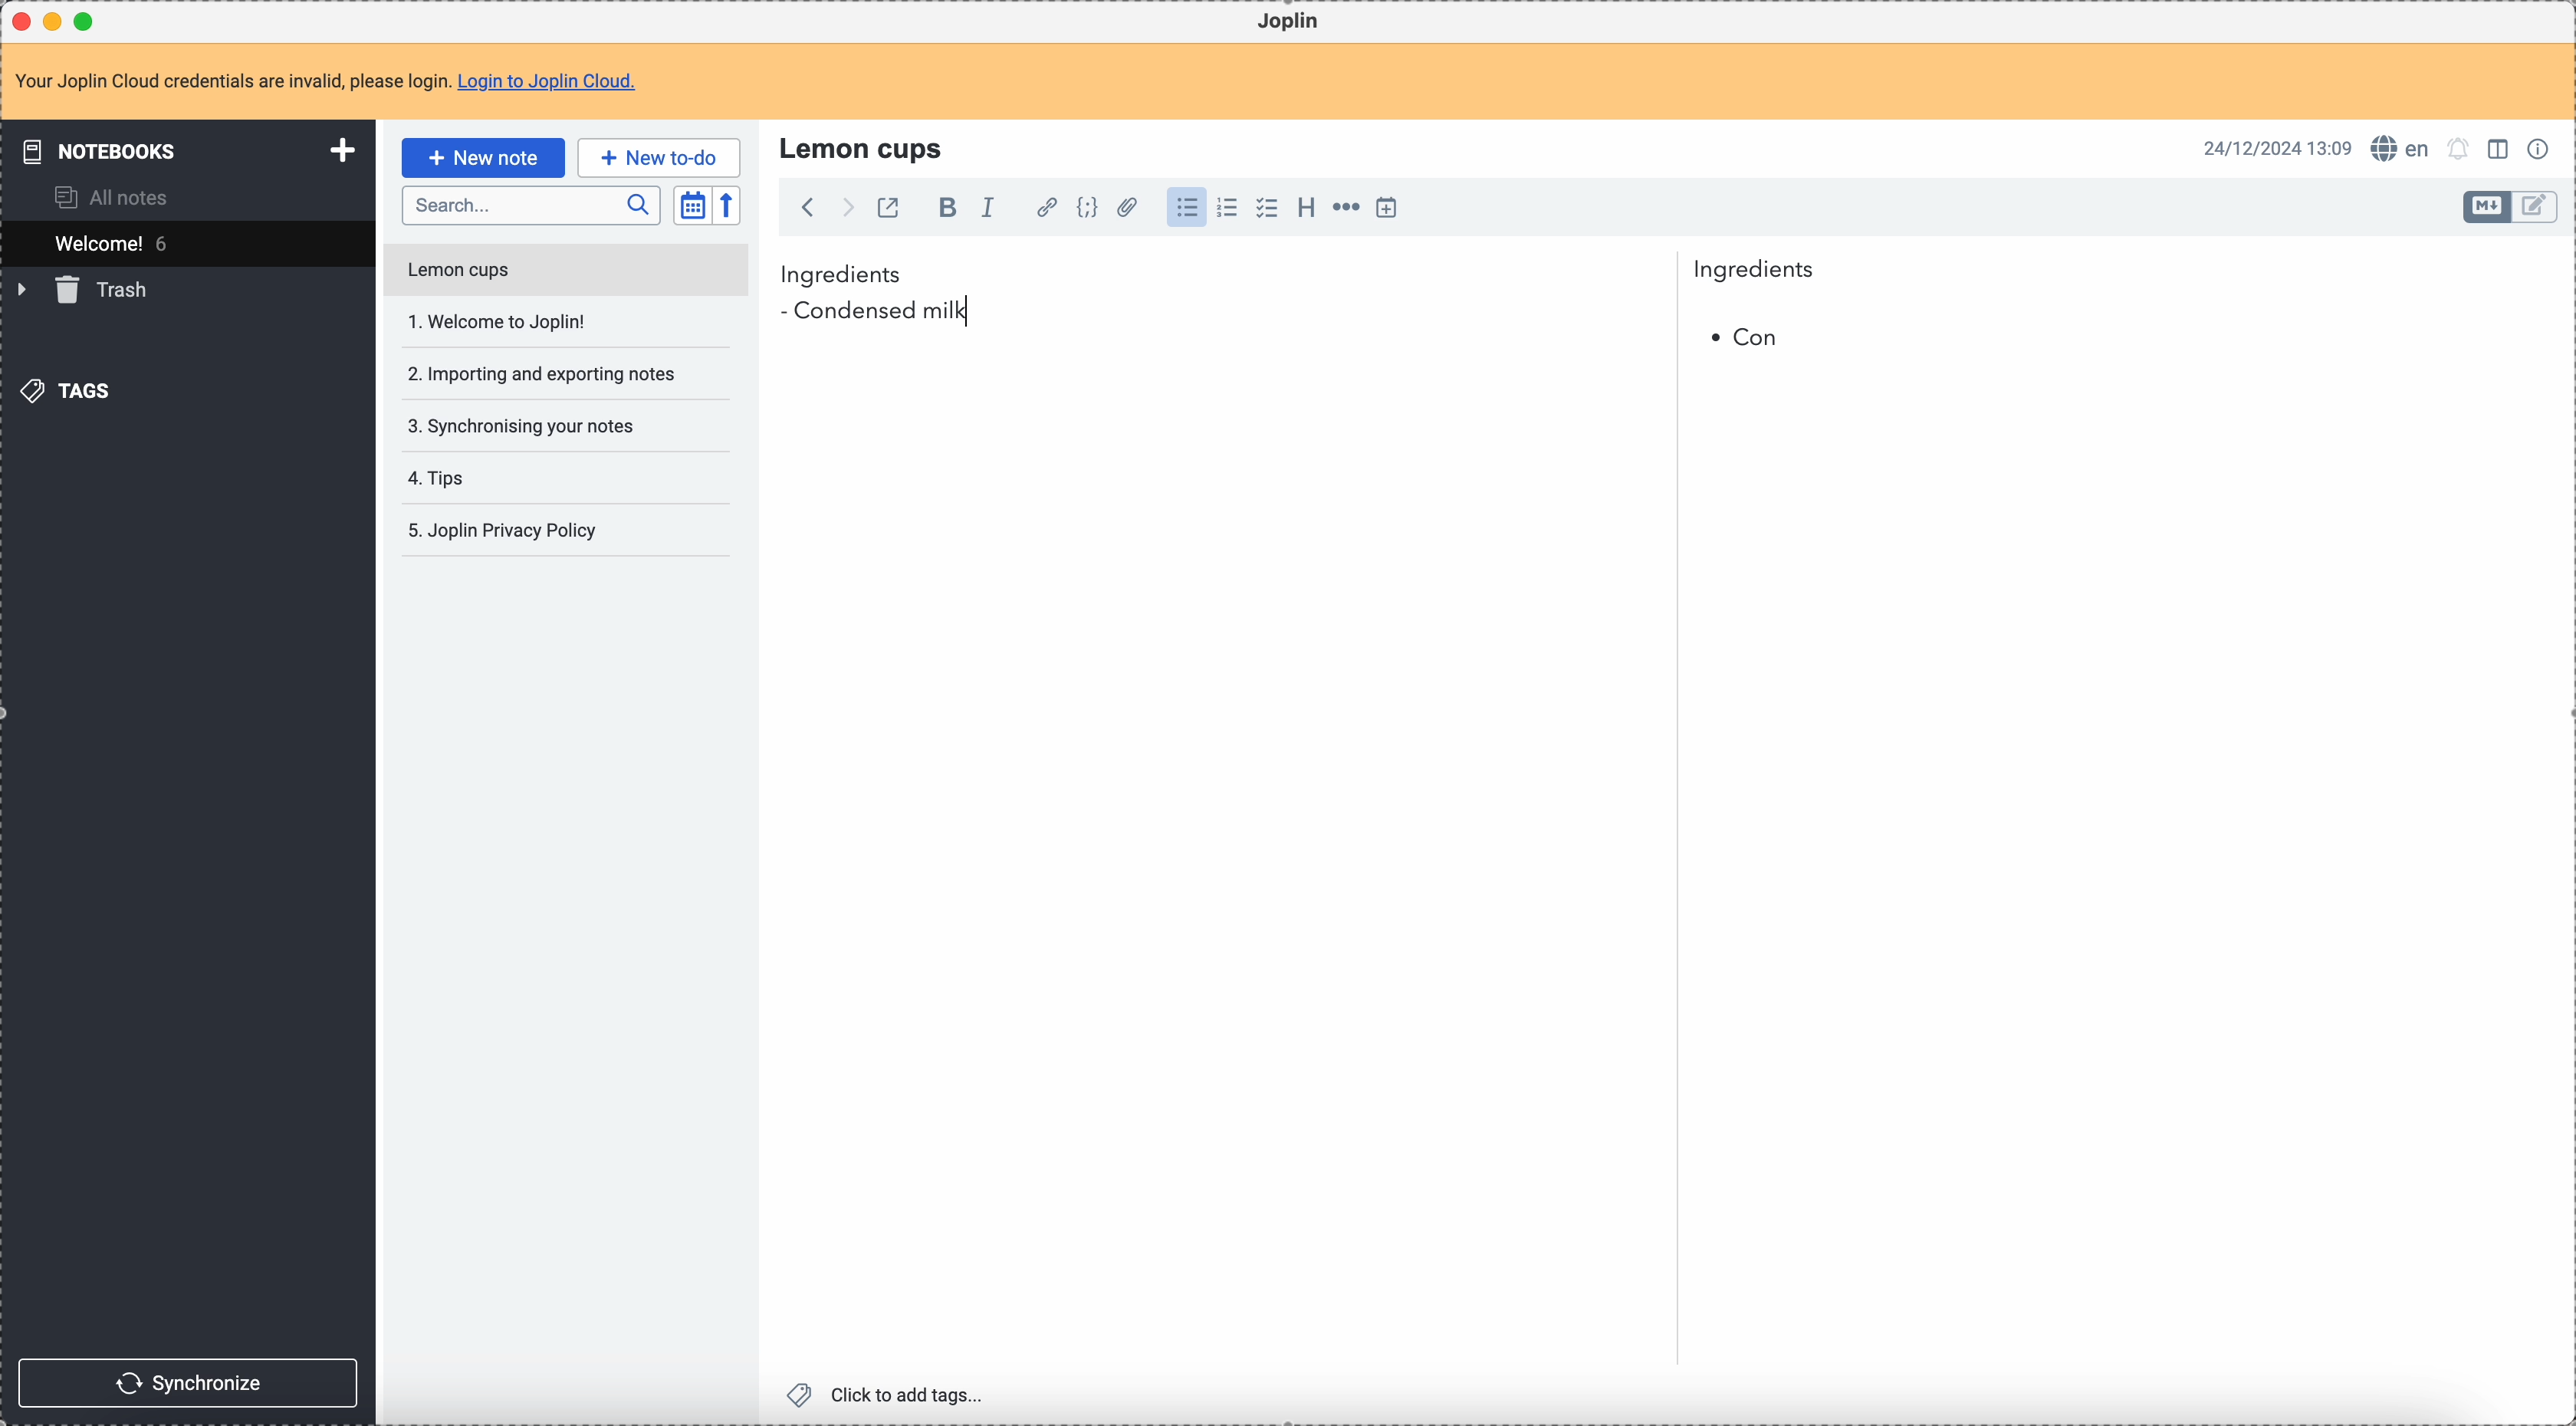 Image resolution: width=2576 pixels, height=1426 pixels. I want to click on bold, so click(942, 209).